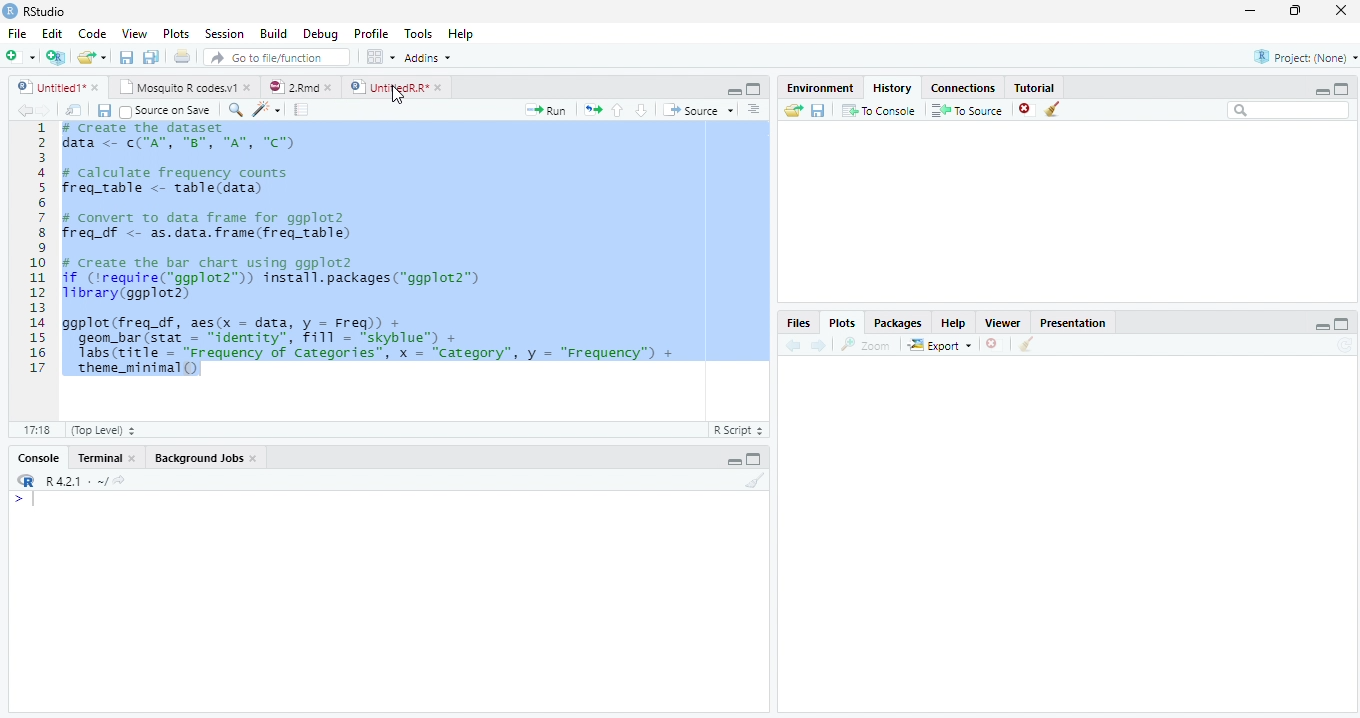 Image resolution: width=1360 pixels, height=718 pixels. I want to click on To source, so click(969, 110).